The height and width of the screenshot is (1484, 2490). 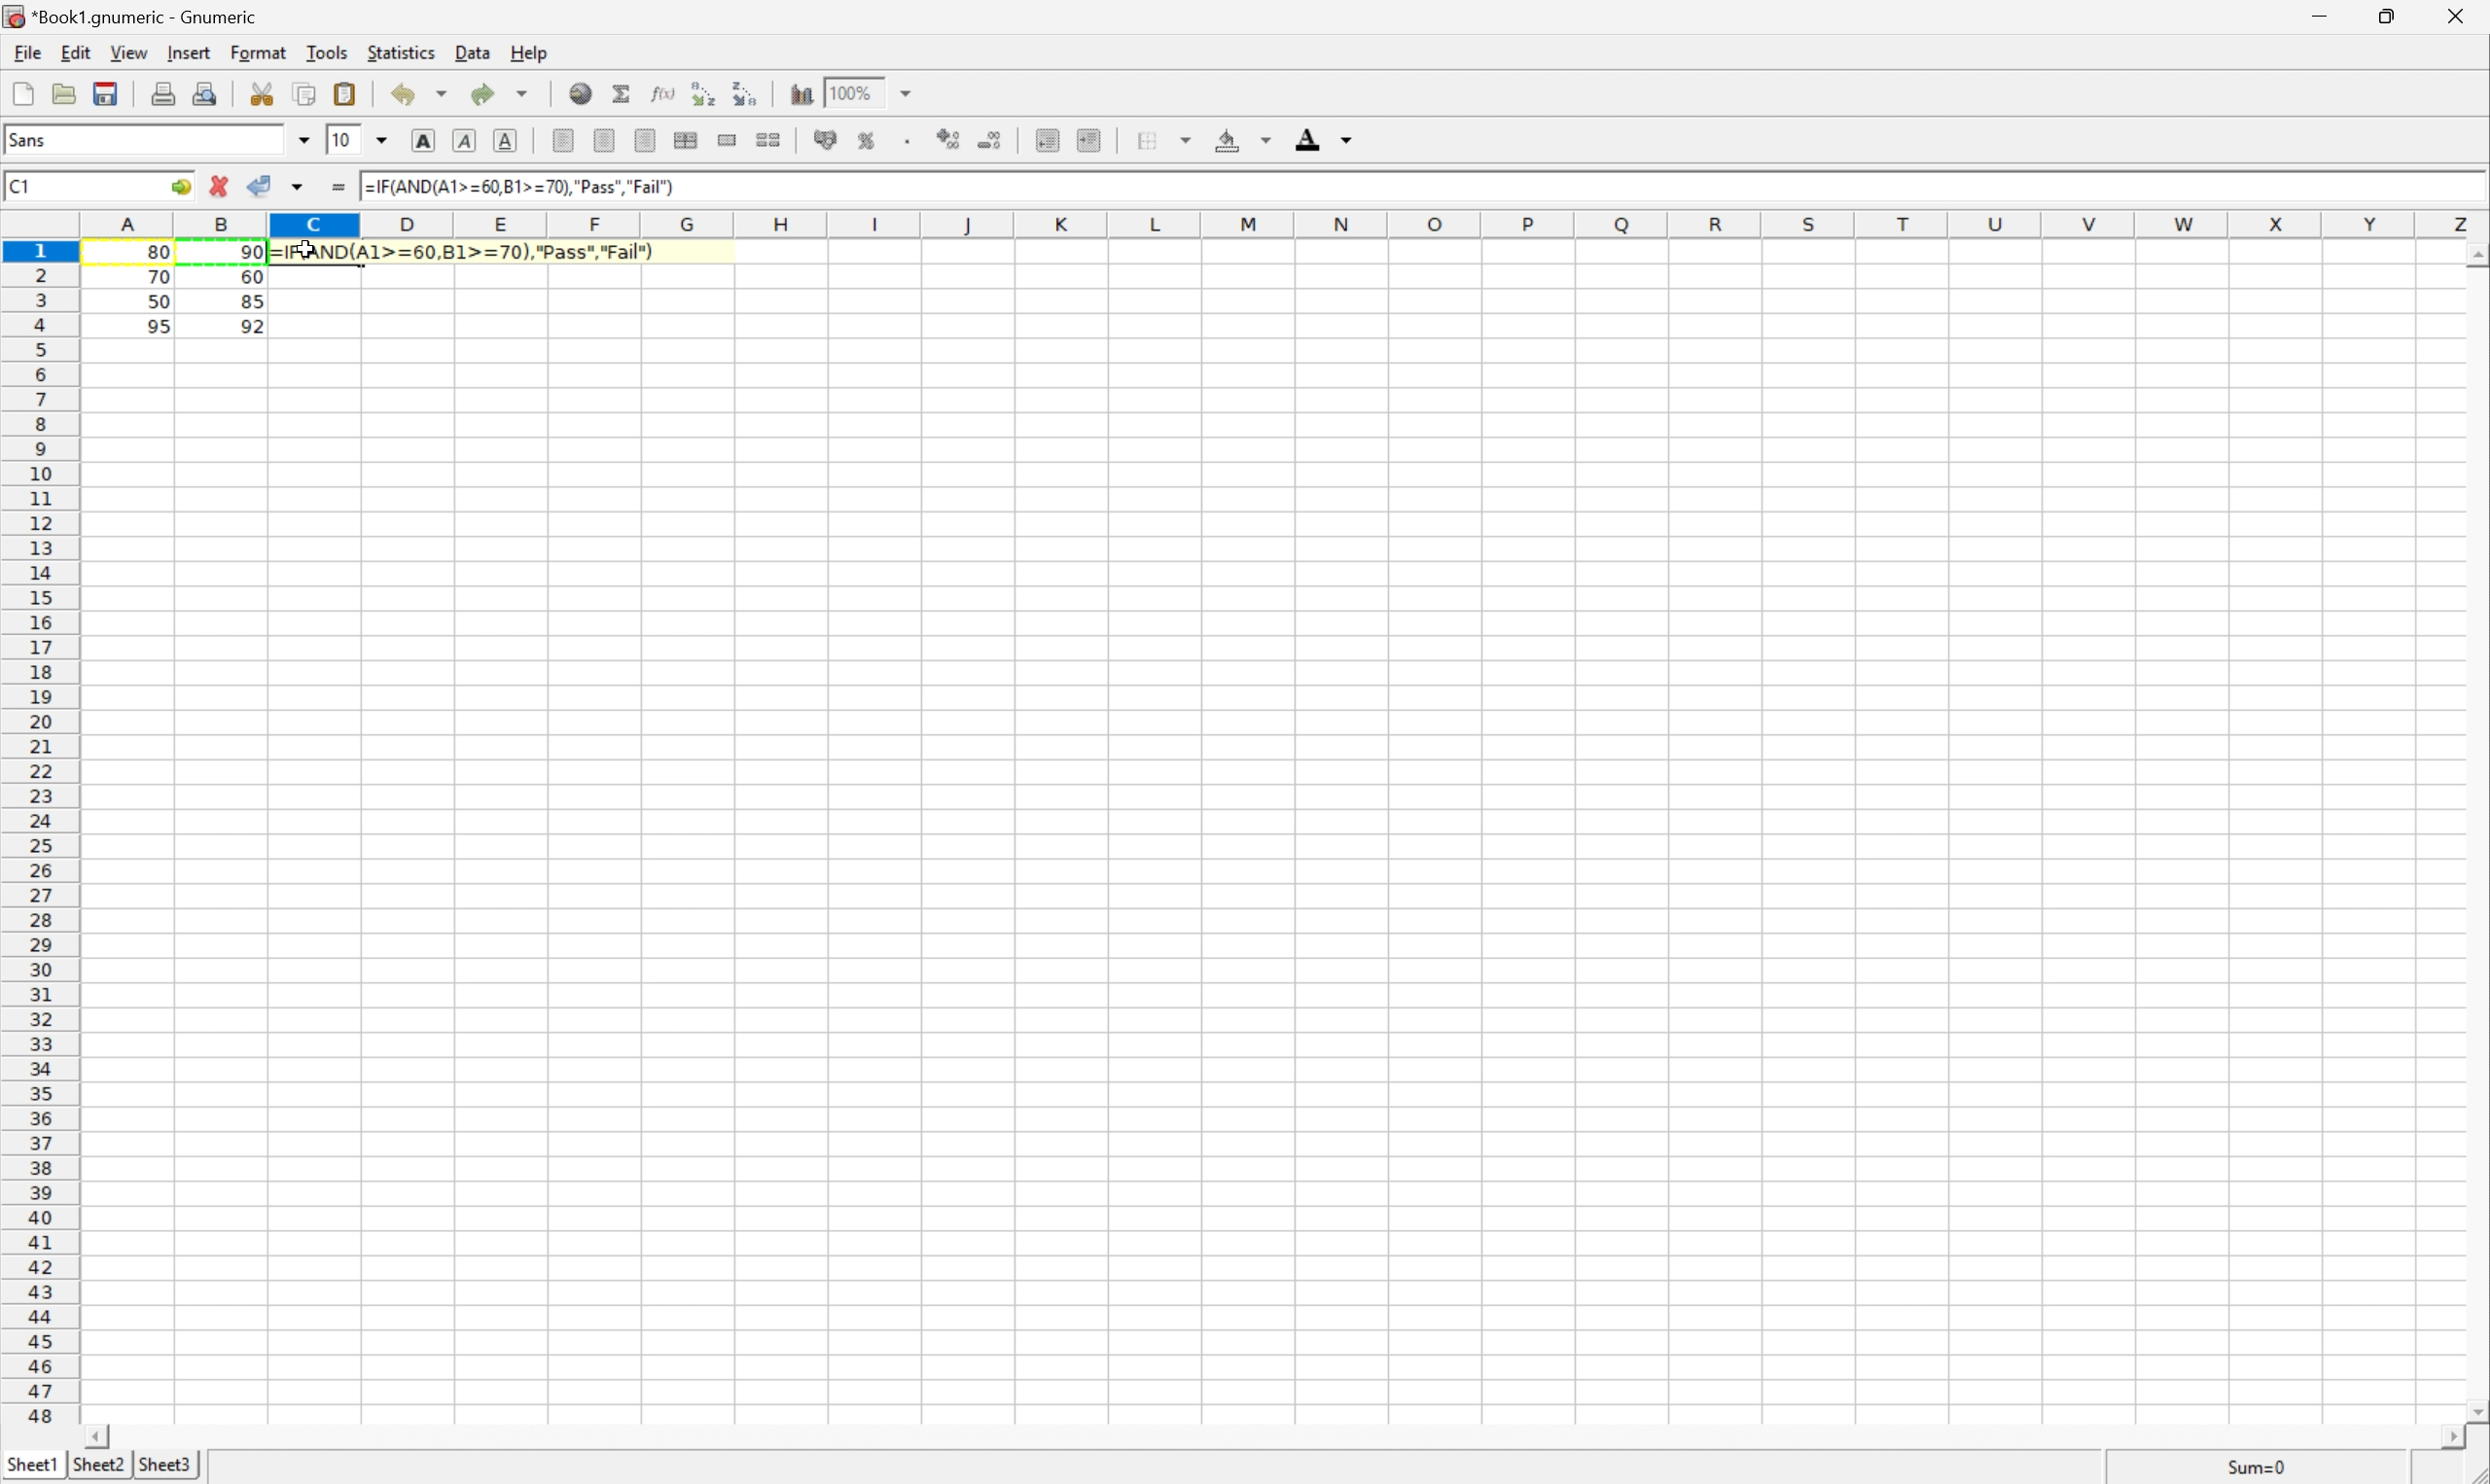 What do you see at coordinates (2459, 14) in the screenshot?
I see `Close` at bounding box center [2459, 14].